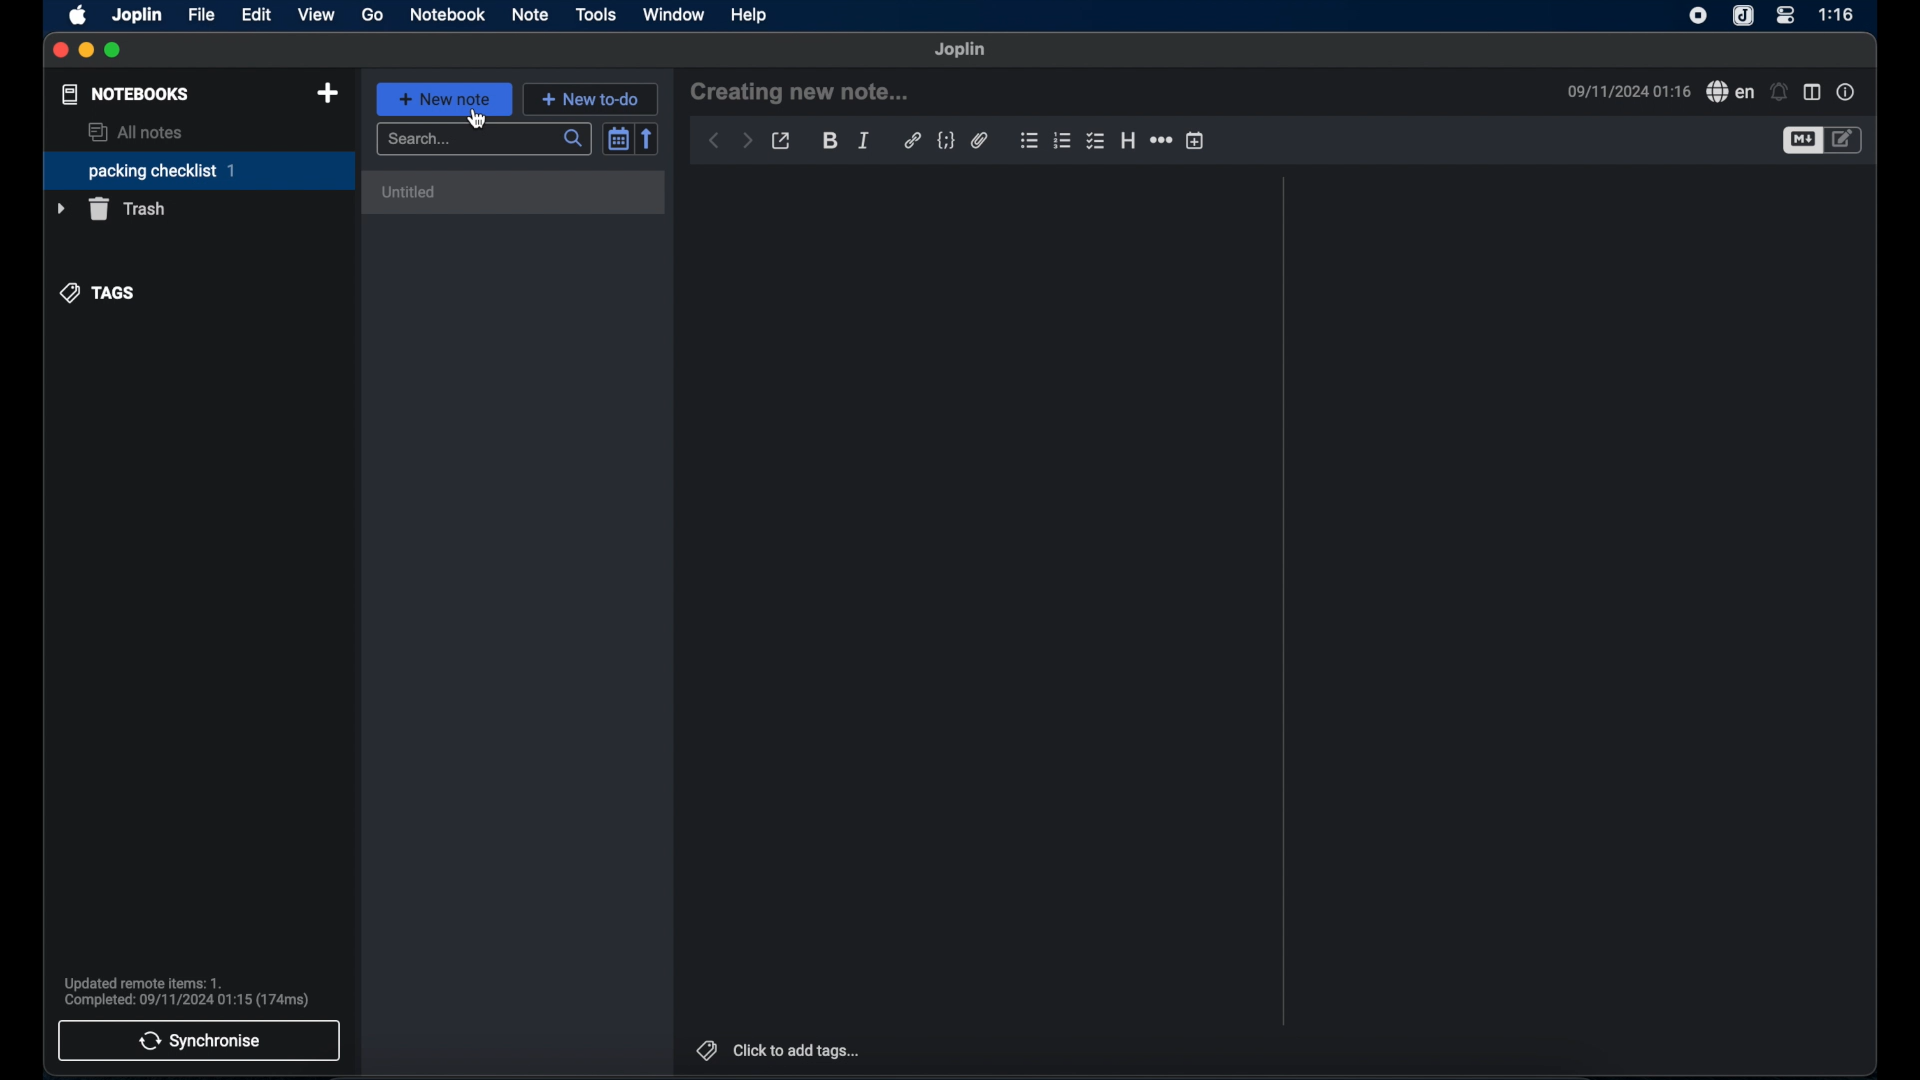 This screenshot has height=1080, width=1920. Describe the element at coordinates (617, 138) in the screenshot. I see `toggle sort order field` at that location.